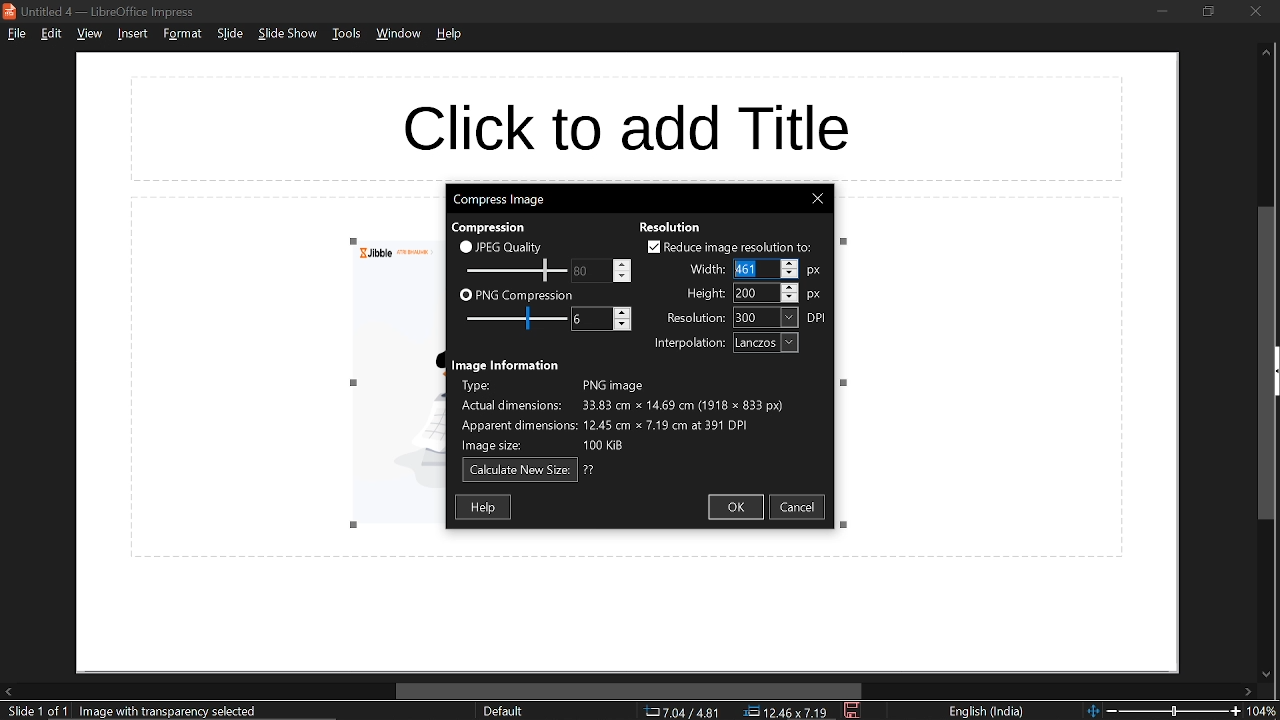 The width and height of the screenshot is (1280, 720). Describe the element at coordinates (749, 294) in the screenshot. I see `height` at that location.